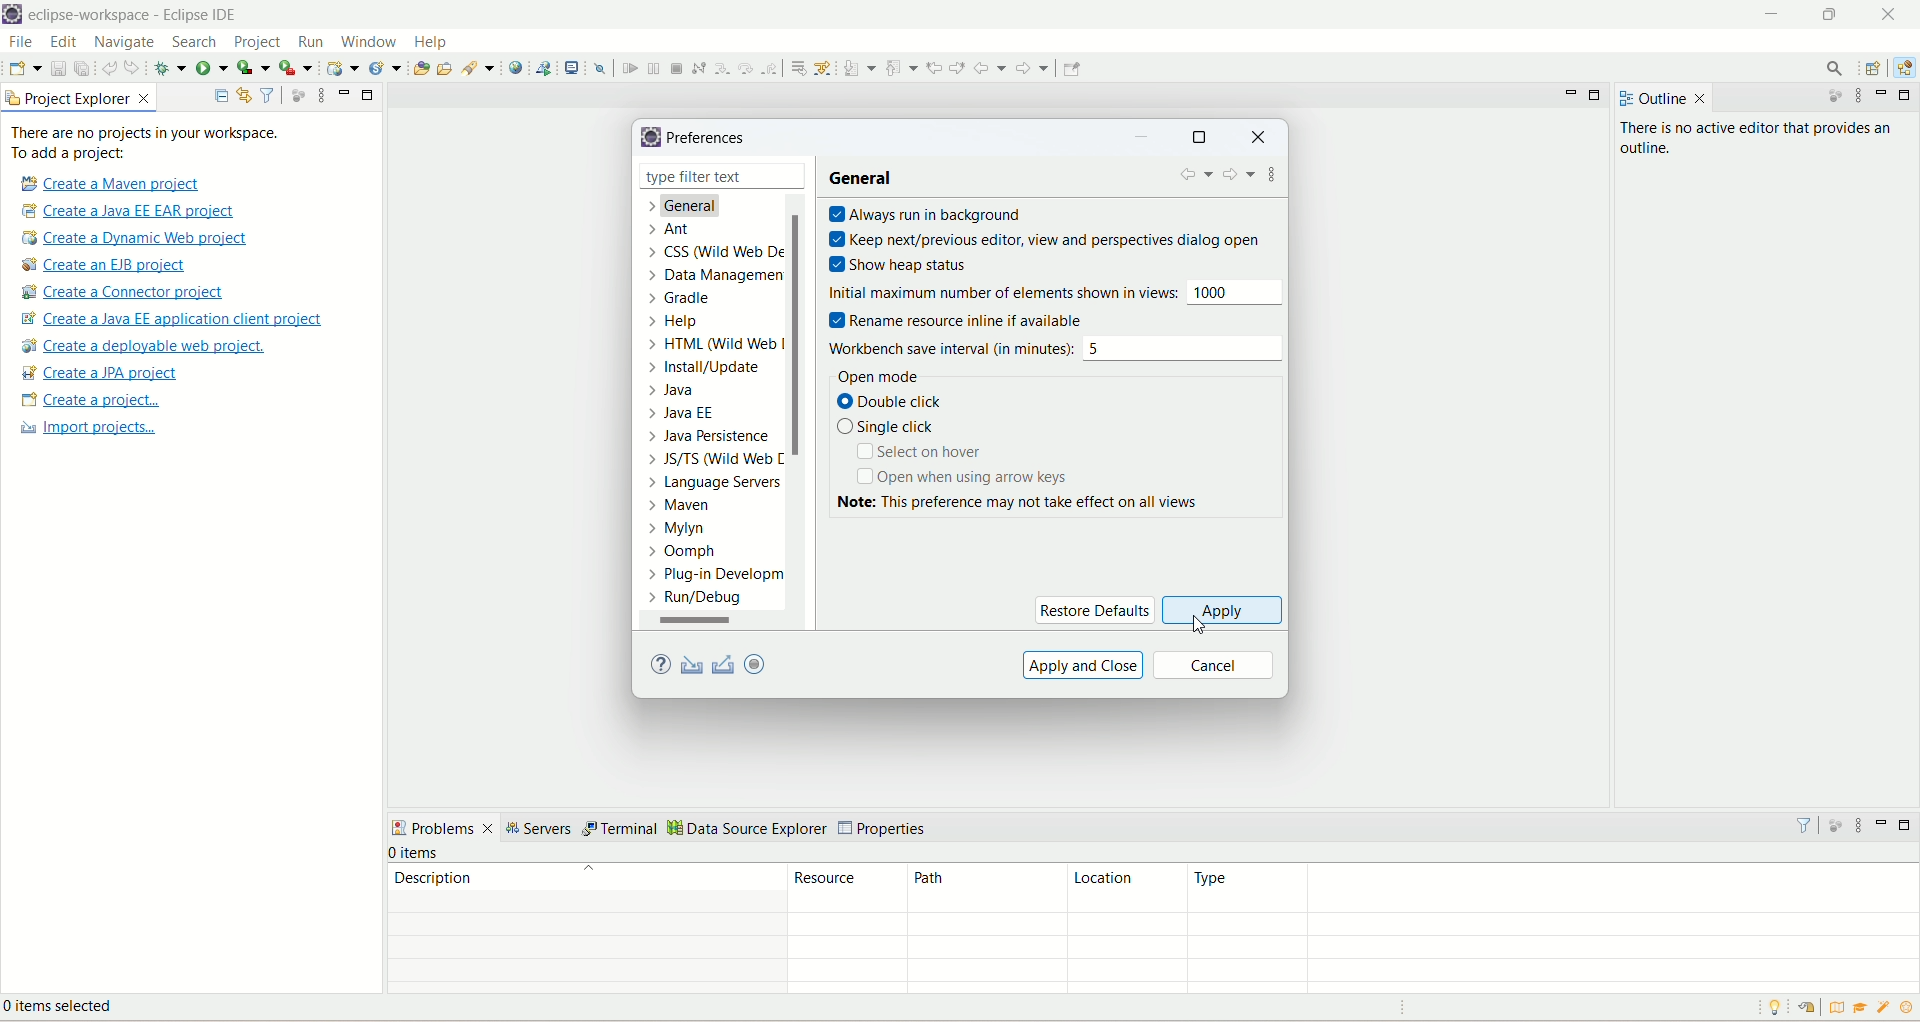 The width and height of the screenshot is (1920, 1022). What do you see at coordinates (1827, 98) in the screenshot?
I see `focus on active task` at bounding box center [1827, 98].